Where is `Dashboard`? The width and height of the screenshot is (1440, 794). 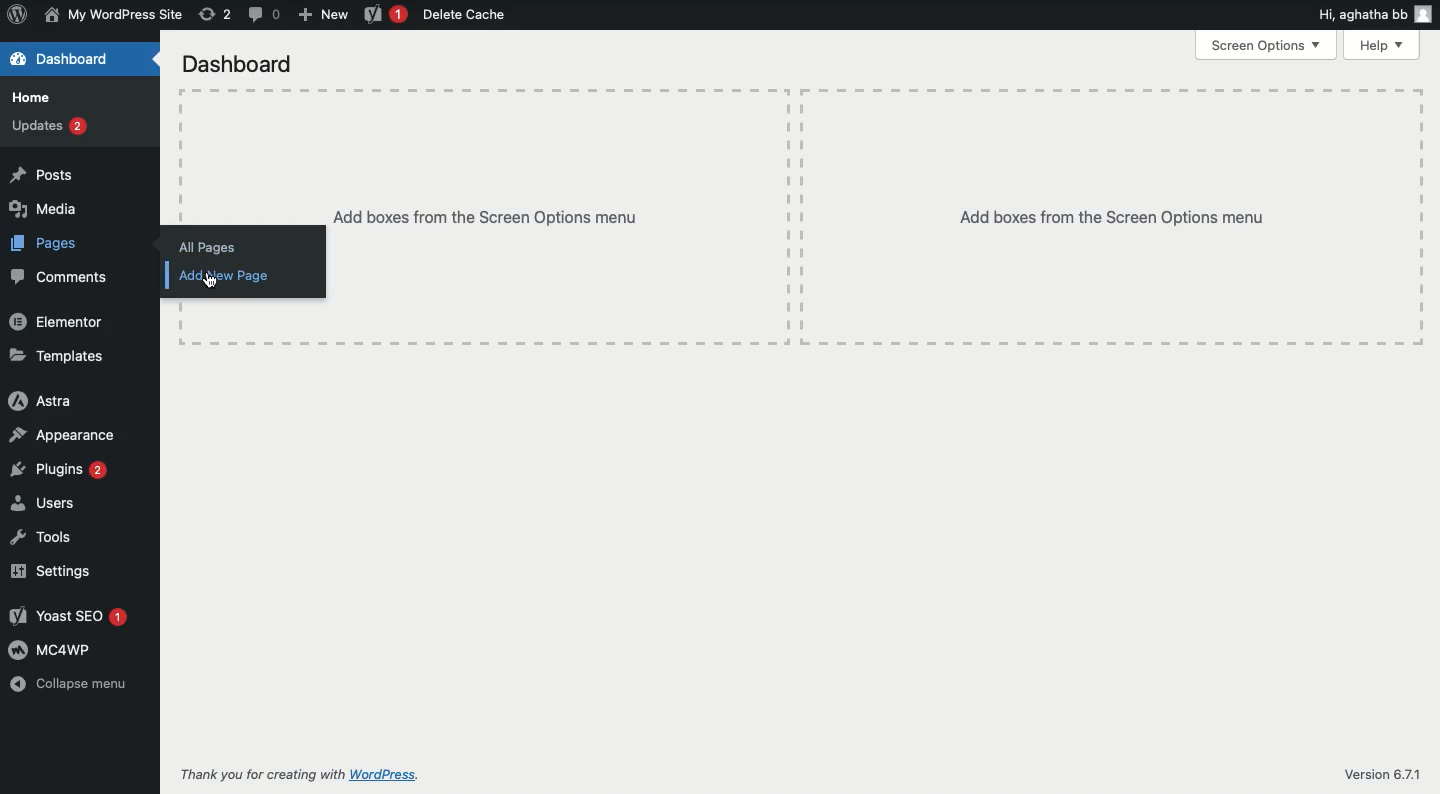 Dashboard is located at coordinates (244, 63).